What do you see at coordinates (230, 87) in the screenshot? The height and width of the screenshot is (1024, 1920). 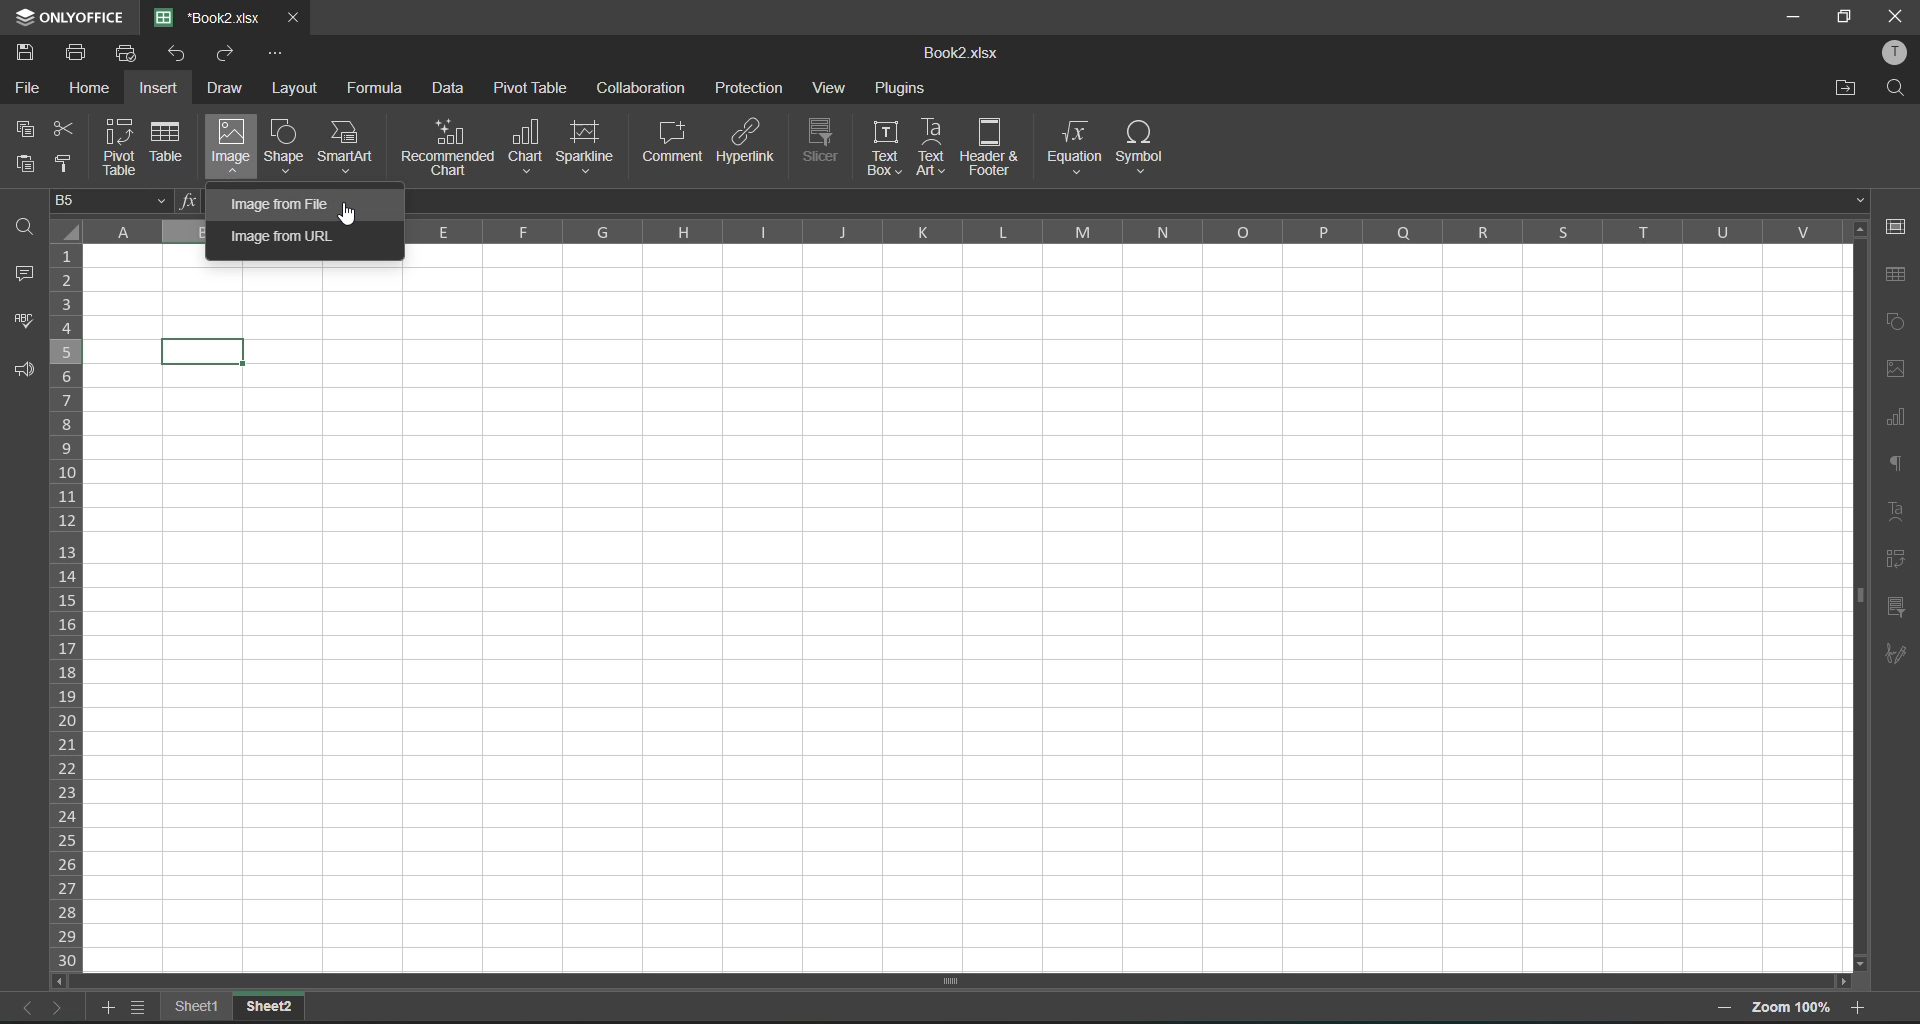 I see `draw` at bounding box center [230, 87].